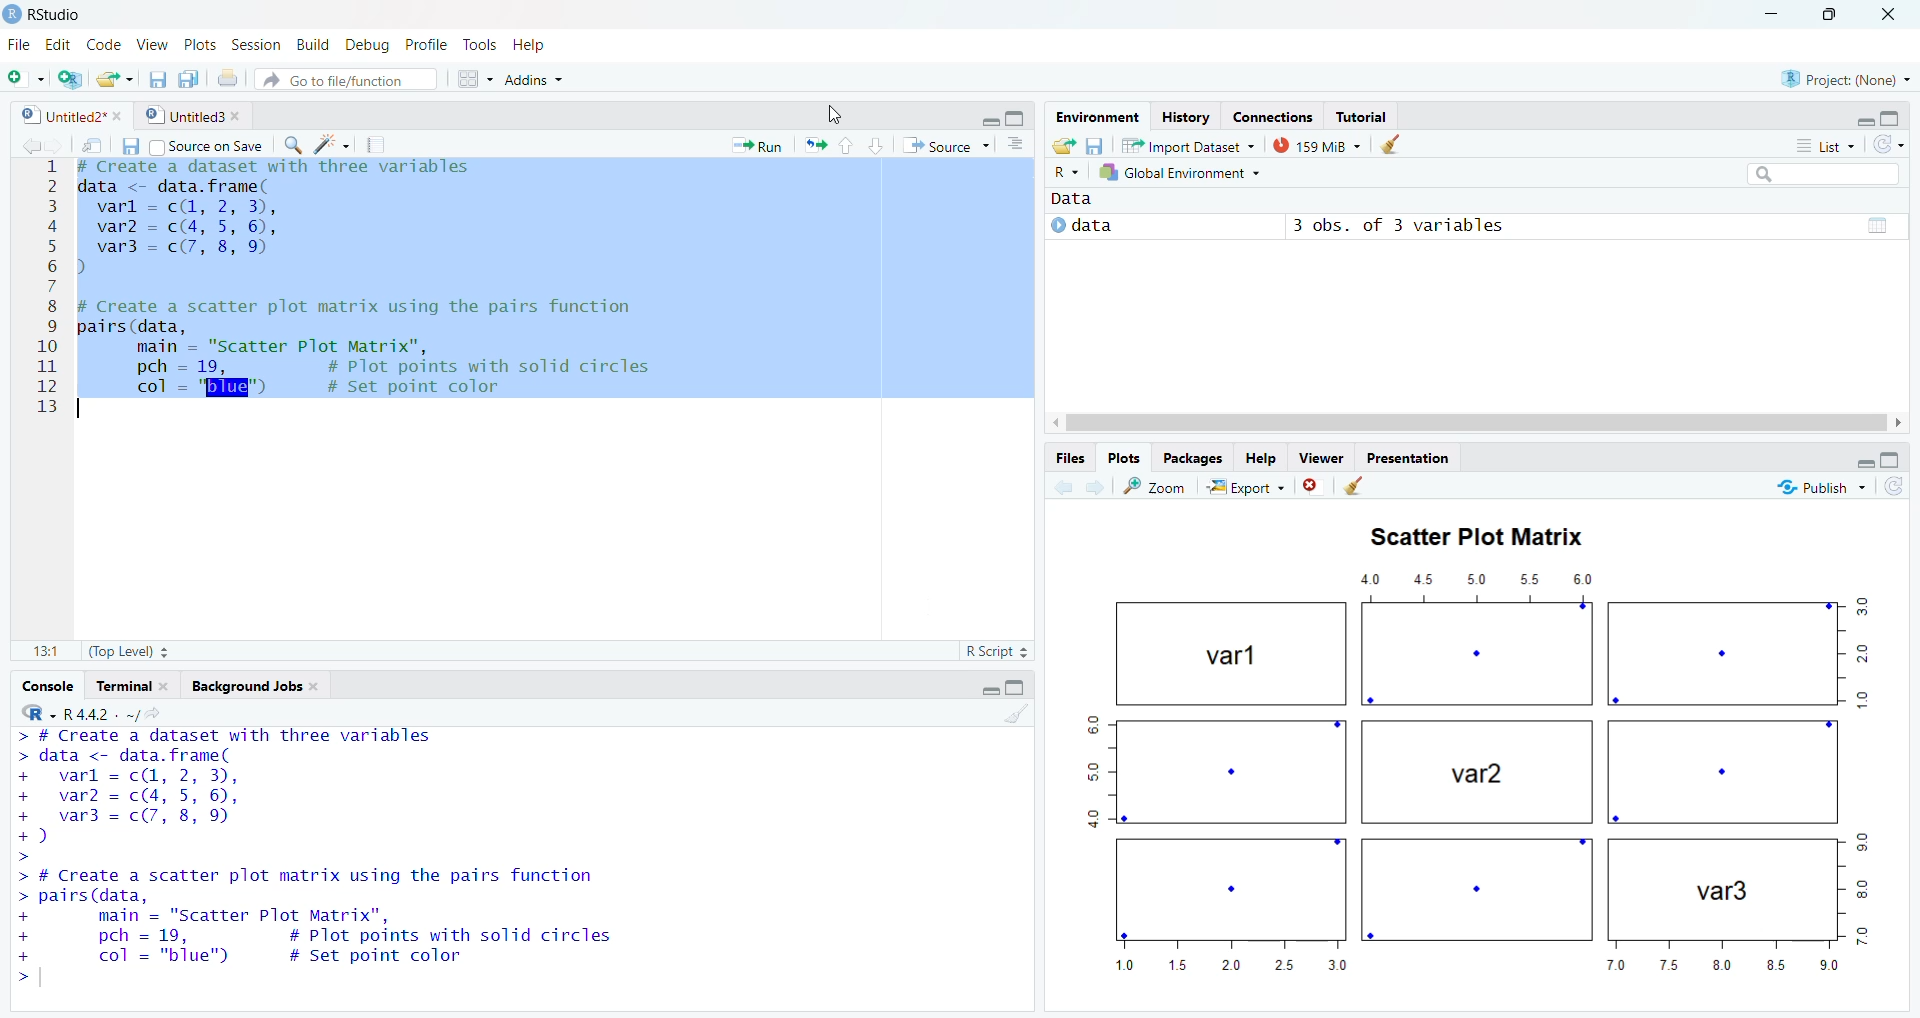 The height and width of the screenshot is (1018, 1920). Describe the element at coordinates (153, 40) in the screenshot. I see `View` at that location.